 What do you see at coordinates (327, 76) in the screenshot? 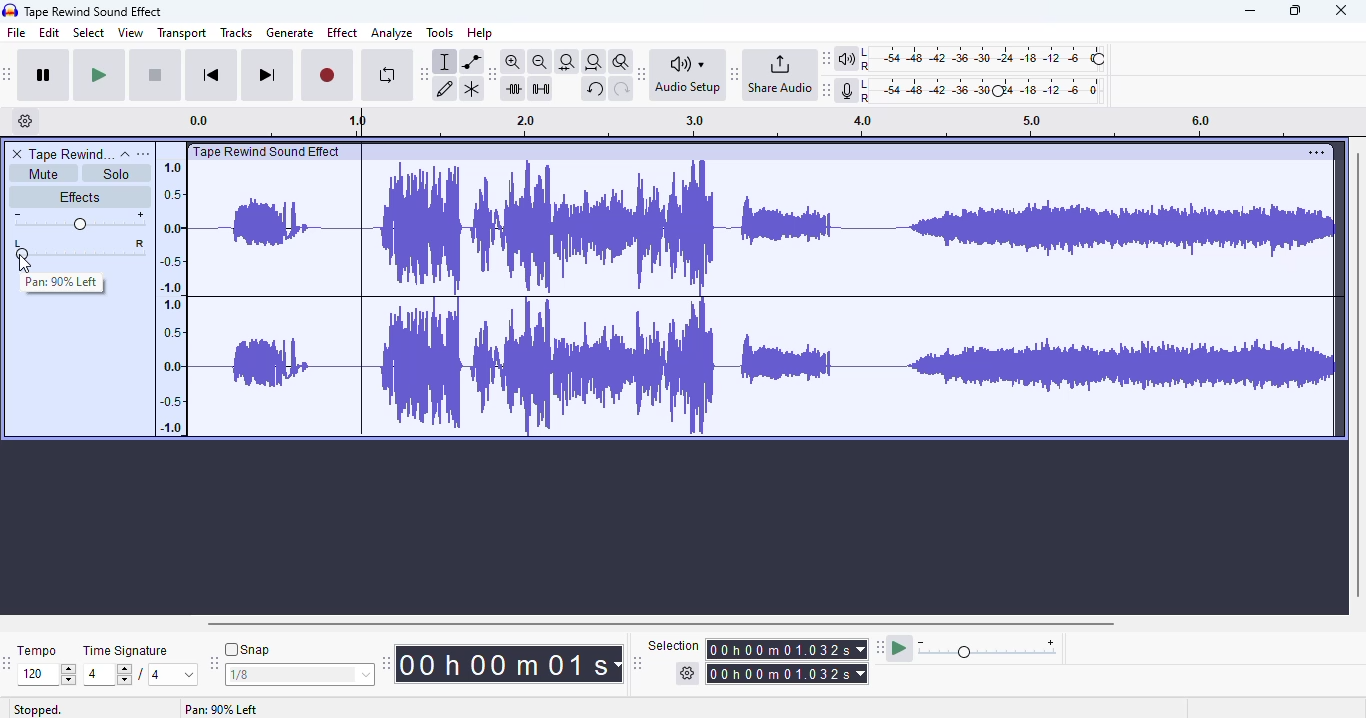
I see `record` at bounding box center [327, 76].